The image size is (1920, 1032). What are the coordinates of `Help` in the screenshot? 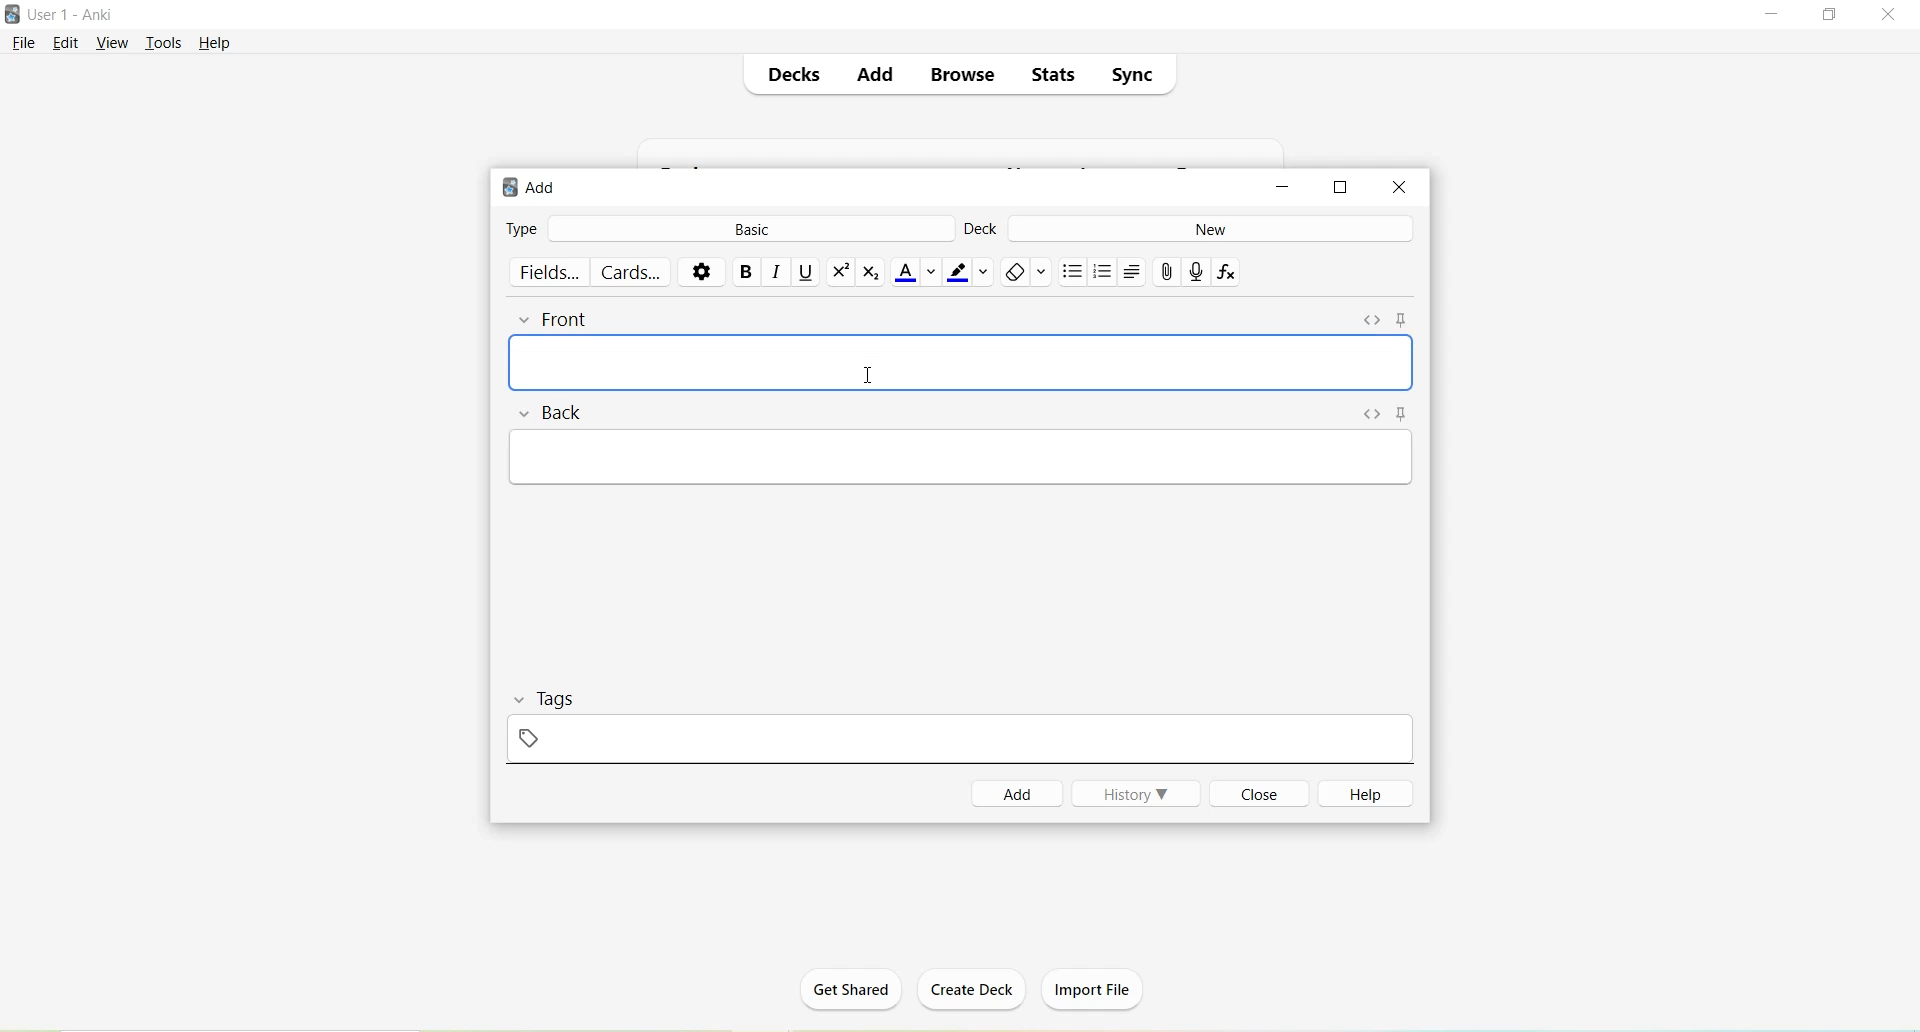 It's located at (1360, 794).